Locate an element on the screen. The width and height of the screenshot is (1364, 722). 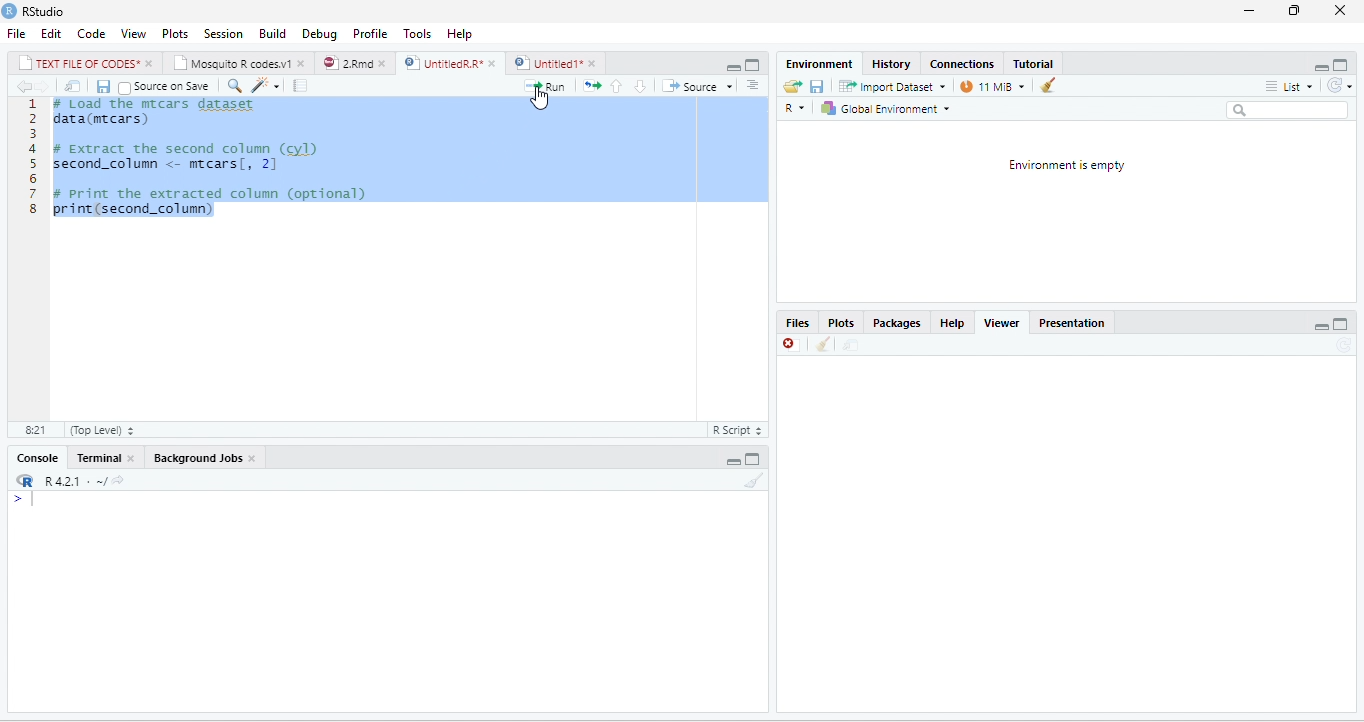
‘Background Jobs is located at coordinates (195, 457).